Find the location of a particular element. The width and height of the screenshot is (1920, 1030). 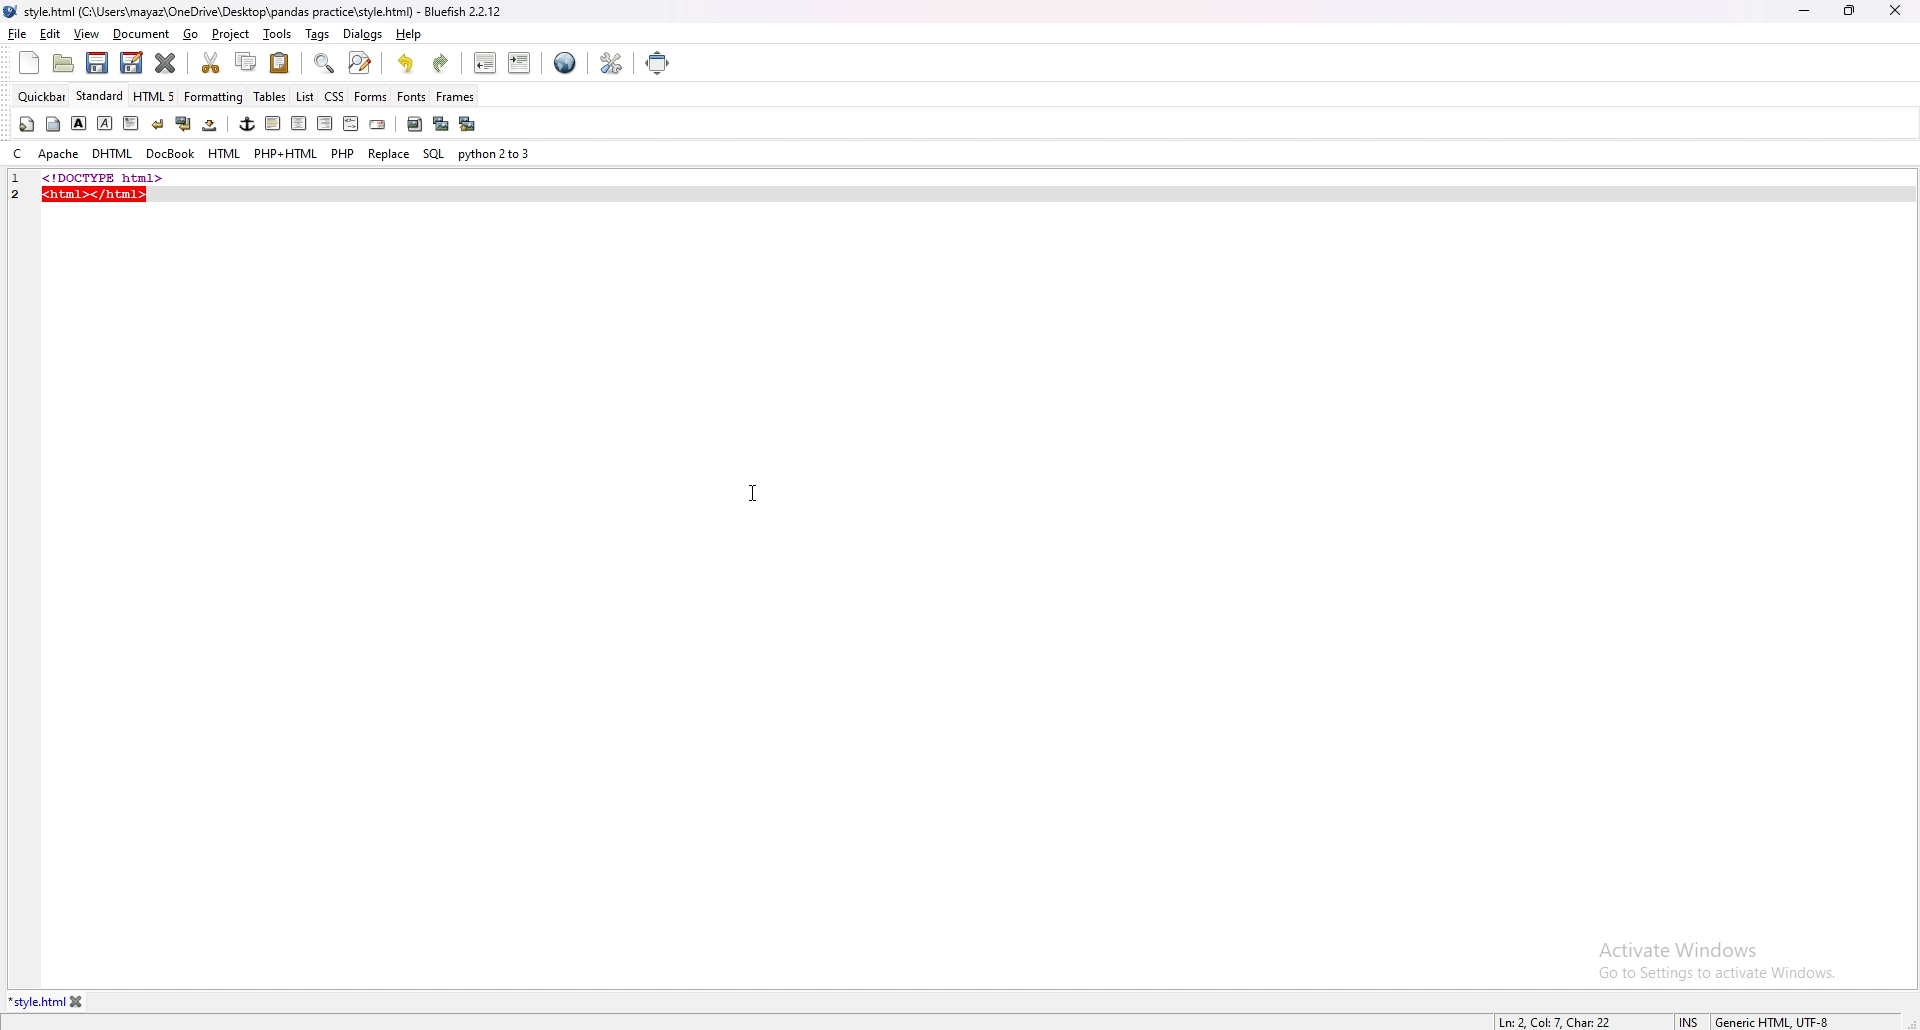

edit is located at coordinates (51, 34).